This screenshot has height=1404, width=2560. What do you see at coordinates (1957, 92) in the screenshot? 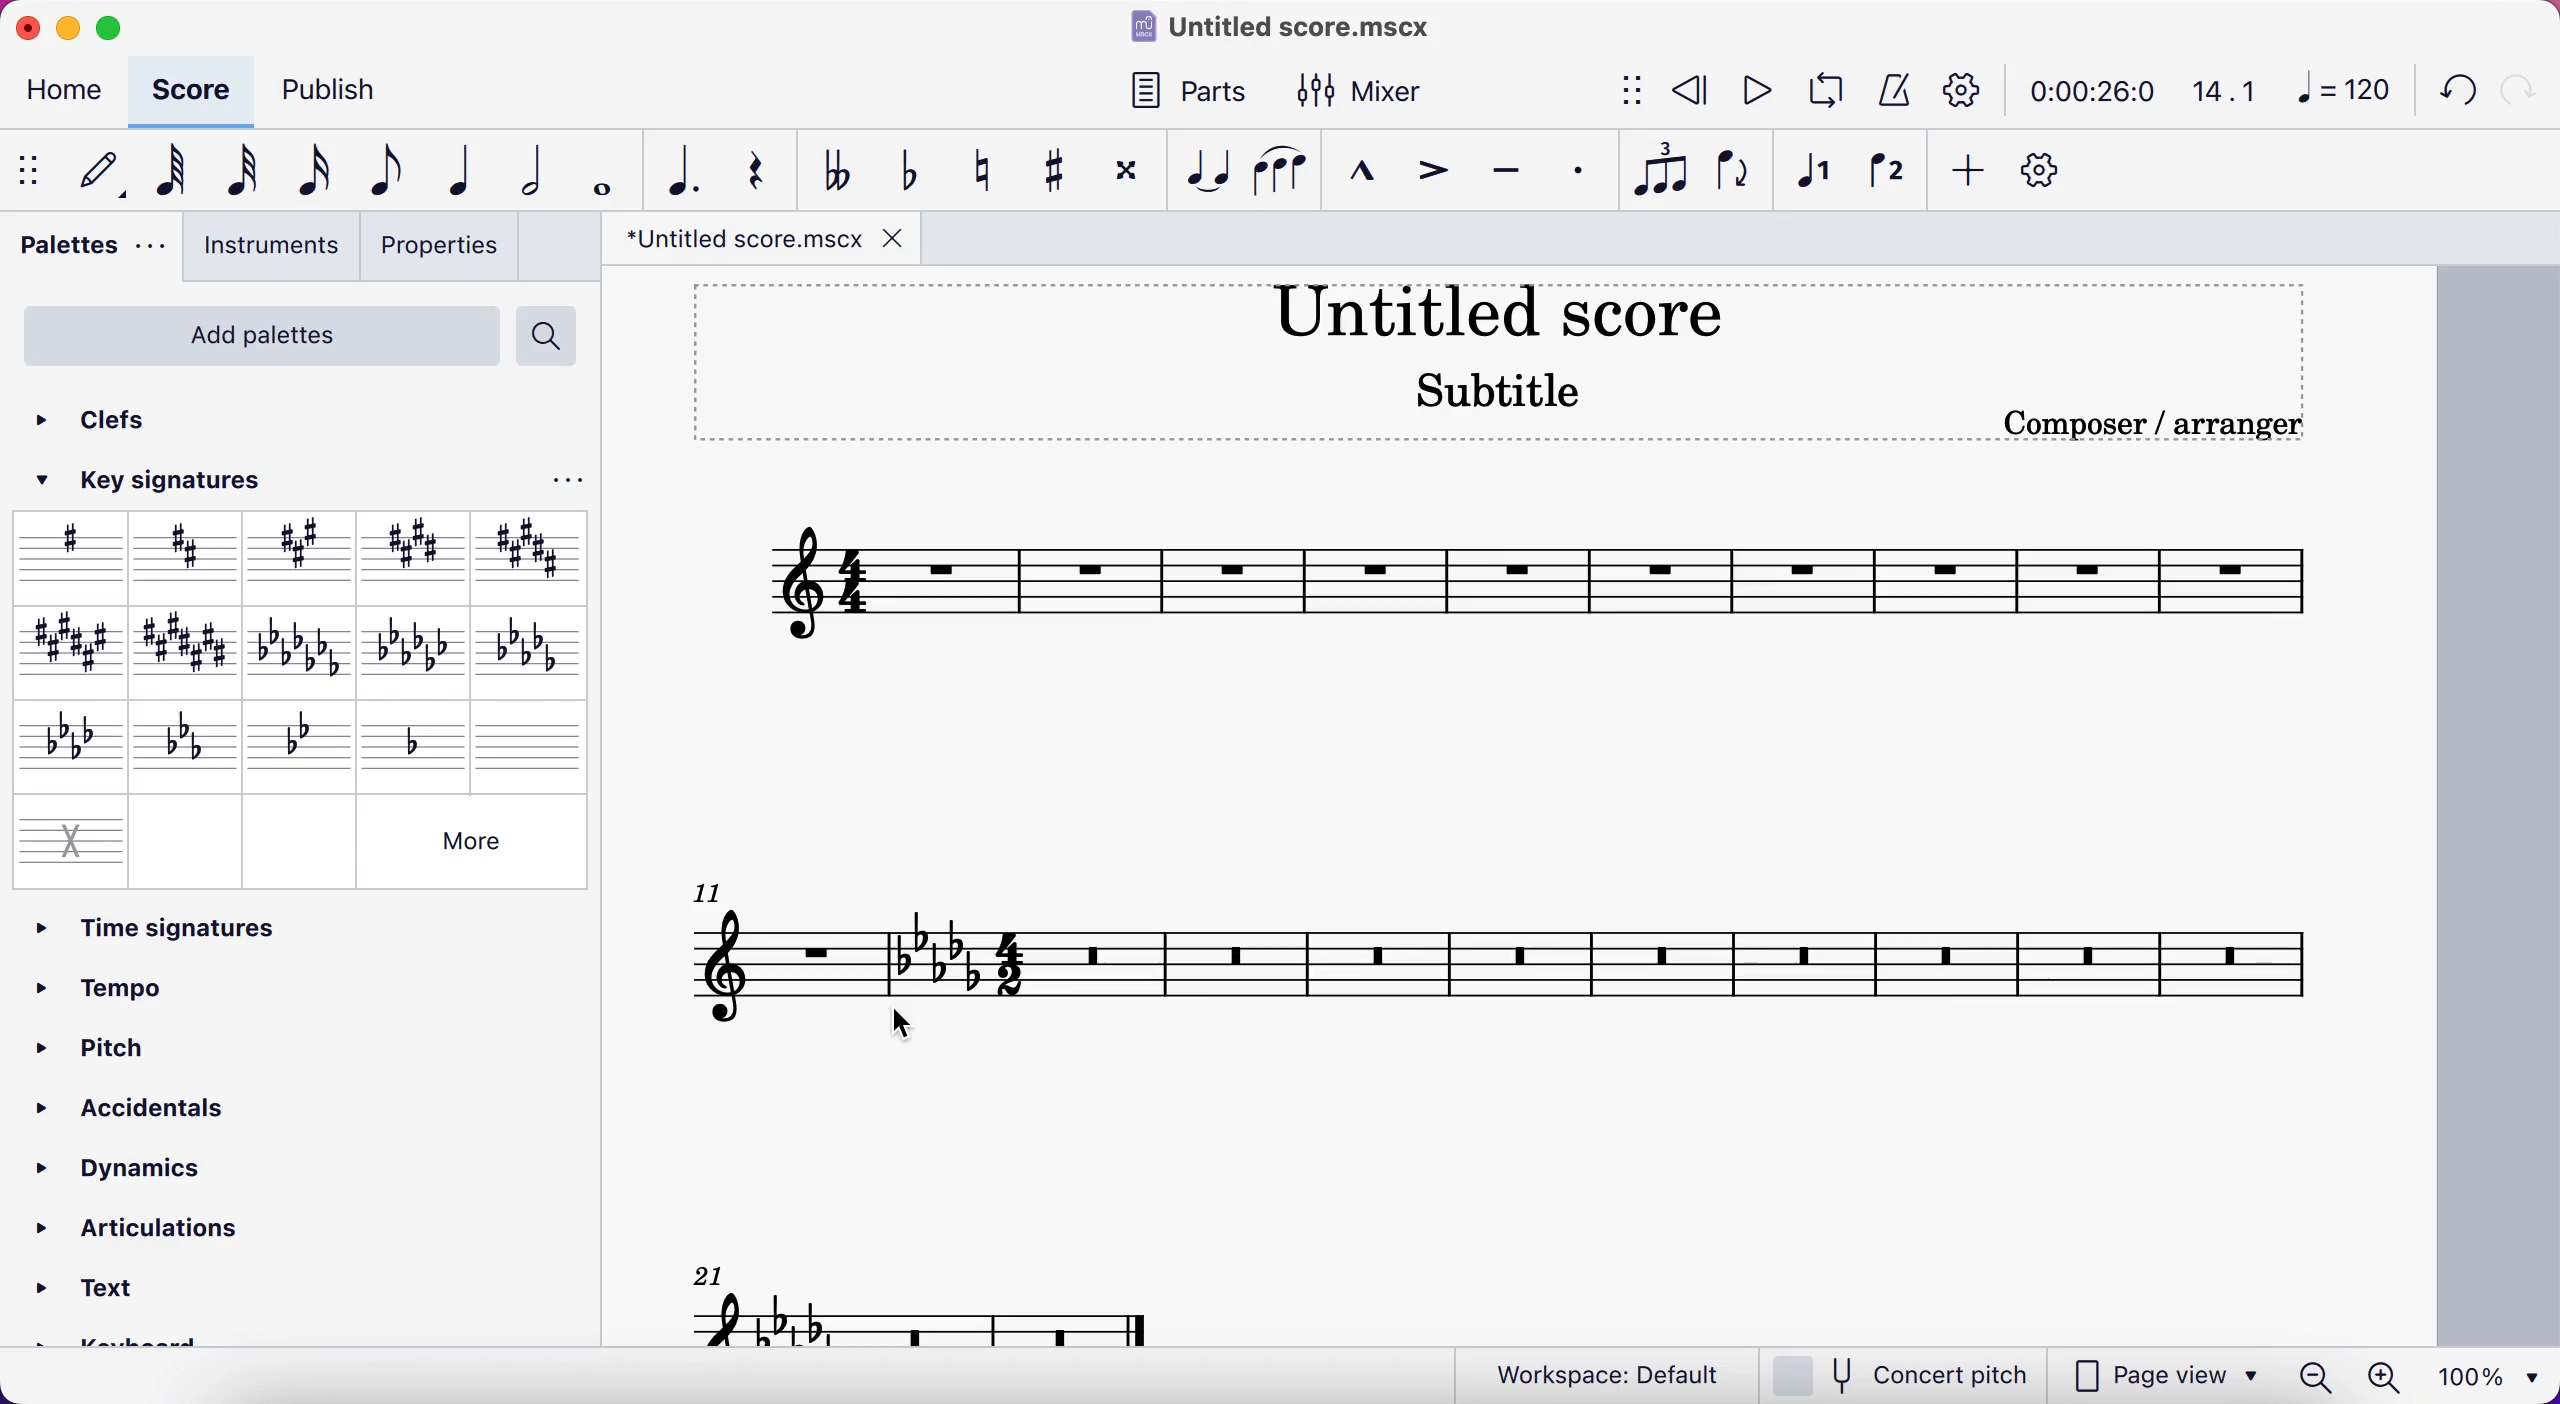
I see `playback settings` at bounding box center [1957, 92].